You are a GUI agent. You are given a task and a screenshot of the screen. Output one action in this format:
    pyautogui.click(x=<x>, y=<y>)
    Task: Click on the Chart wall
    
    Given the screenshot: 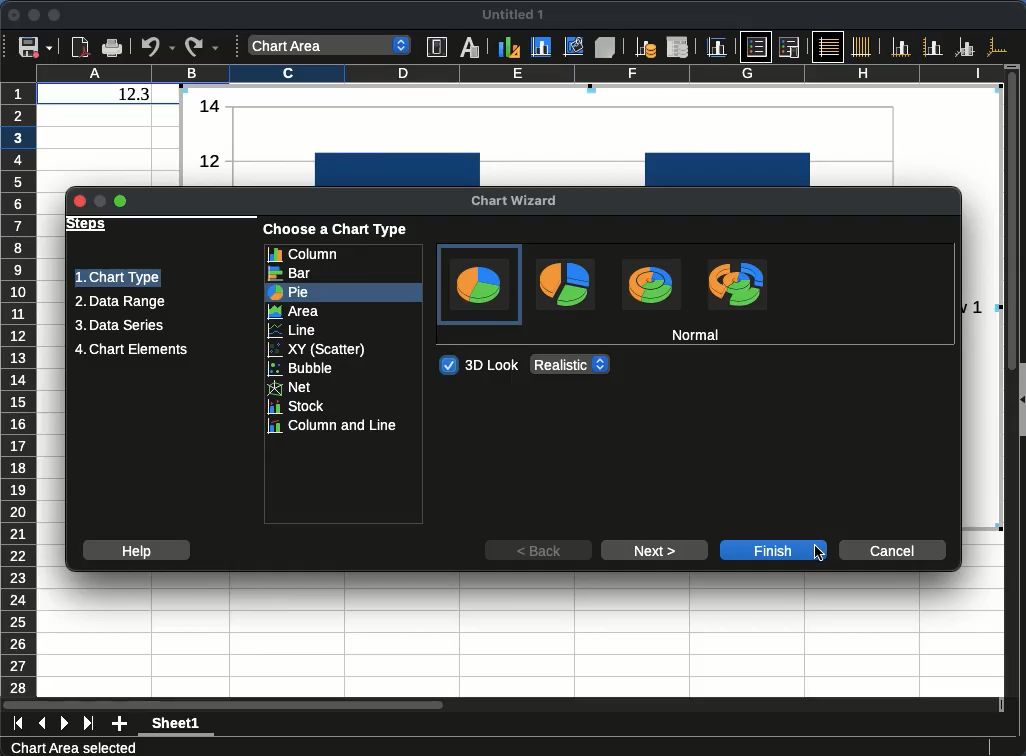 What is the action you would take?
    pyautogui.click(x=574, y=46)
    